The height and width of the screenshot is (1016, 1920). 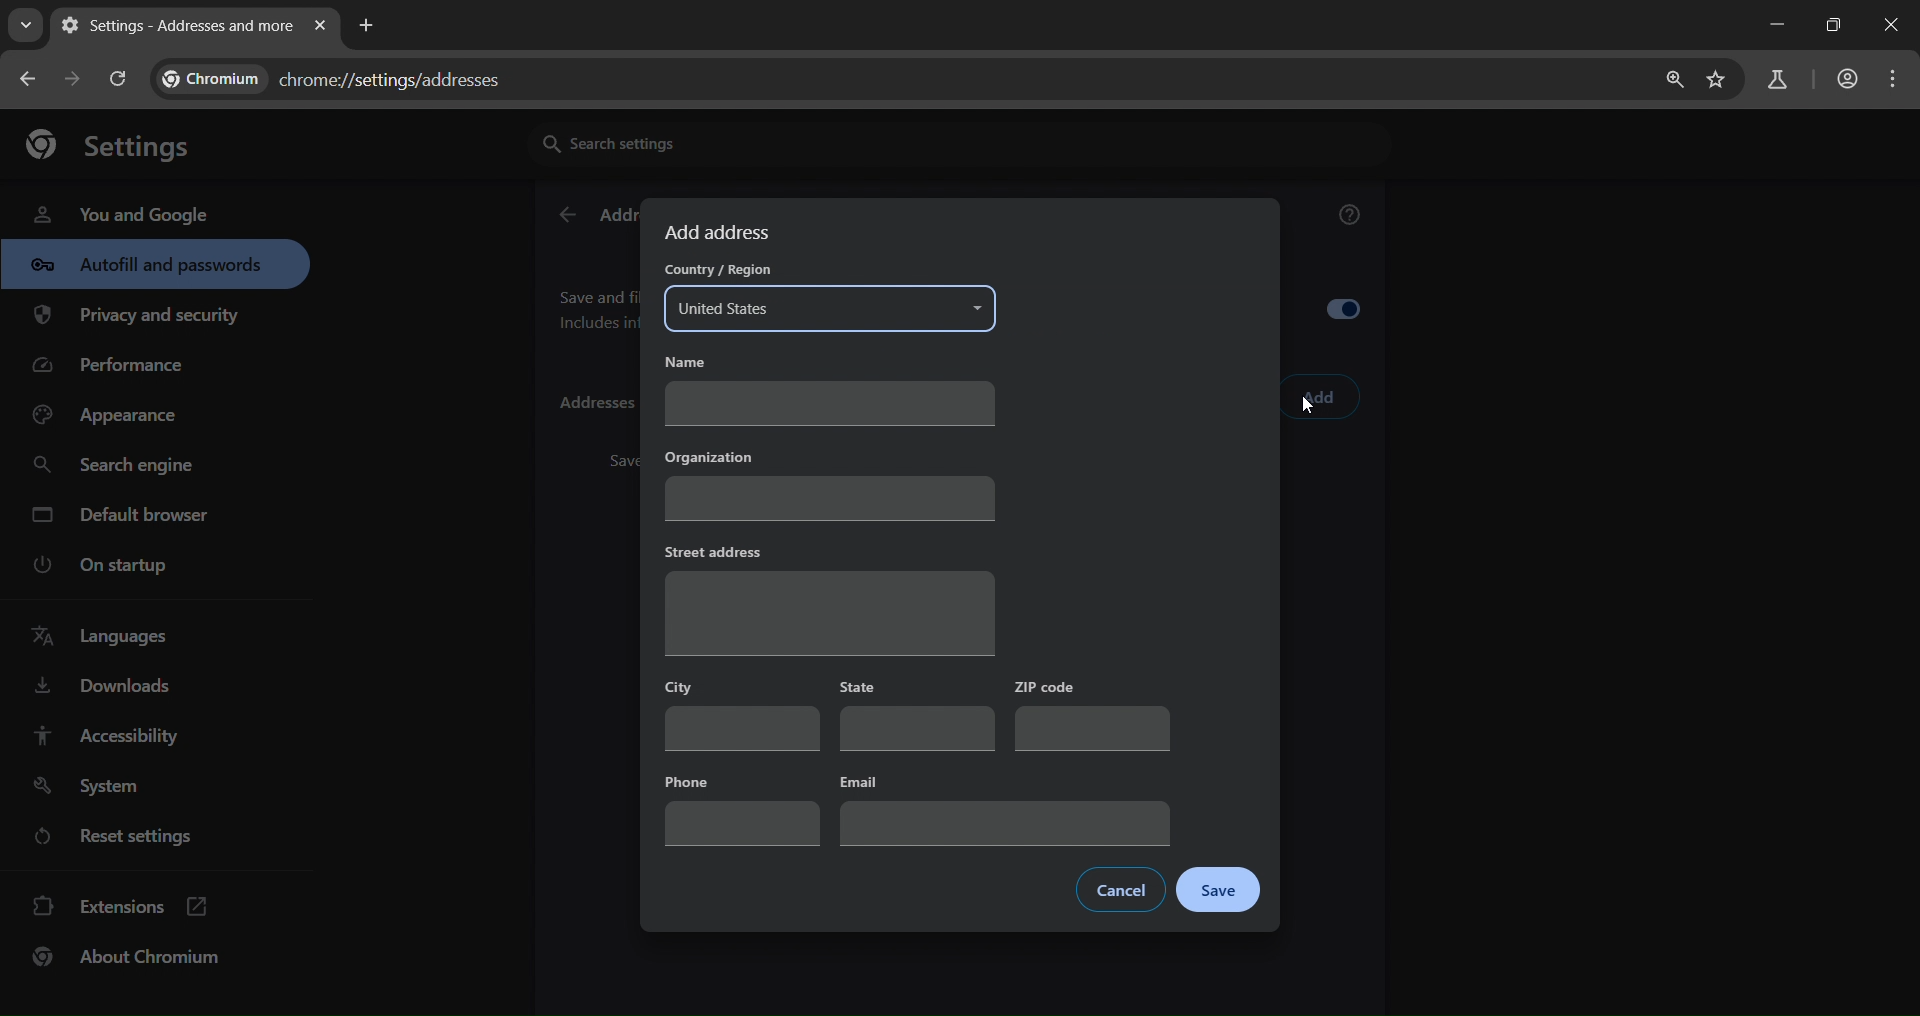 I want to click on zip code, so click(x=1092, y=715).